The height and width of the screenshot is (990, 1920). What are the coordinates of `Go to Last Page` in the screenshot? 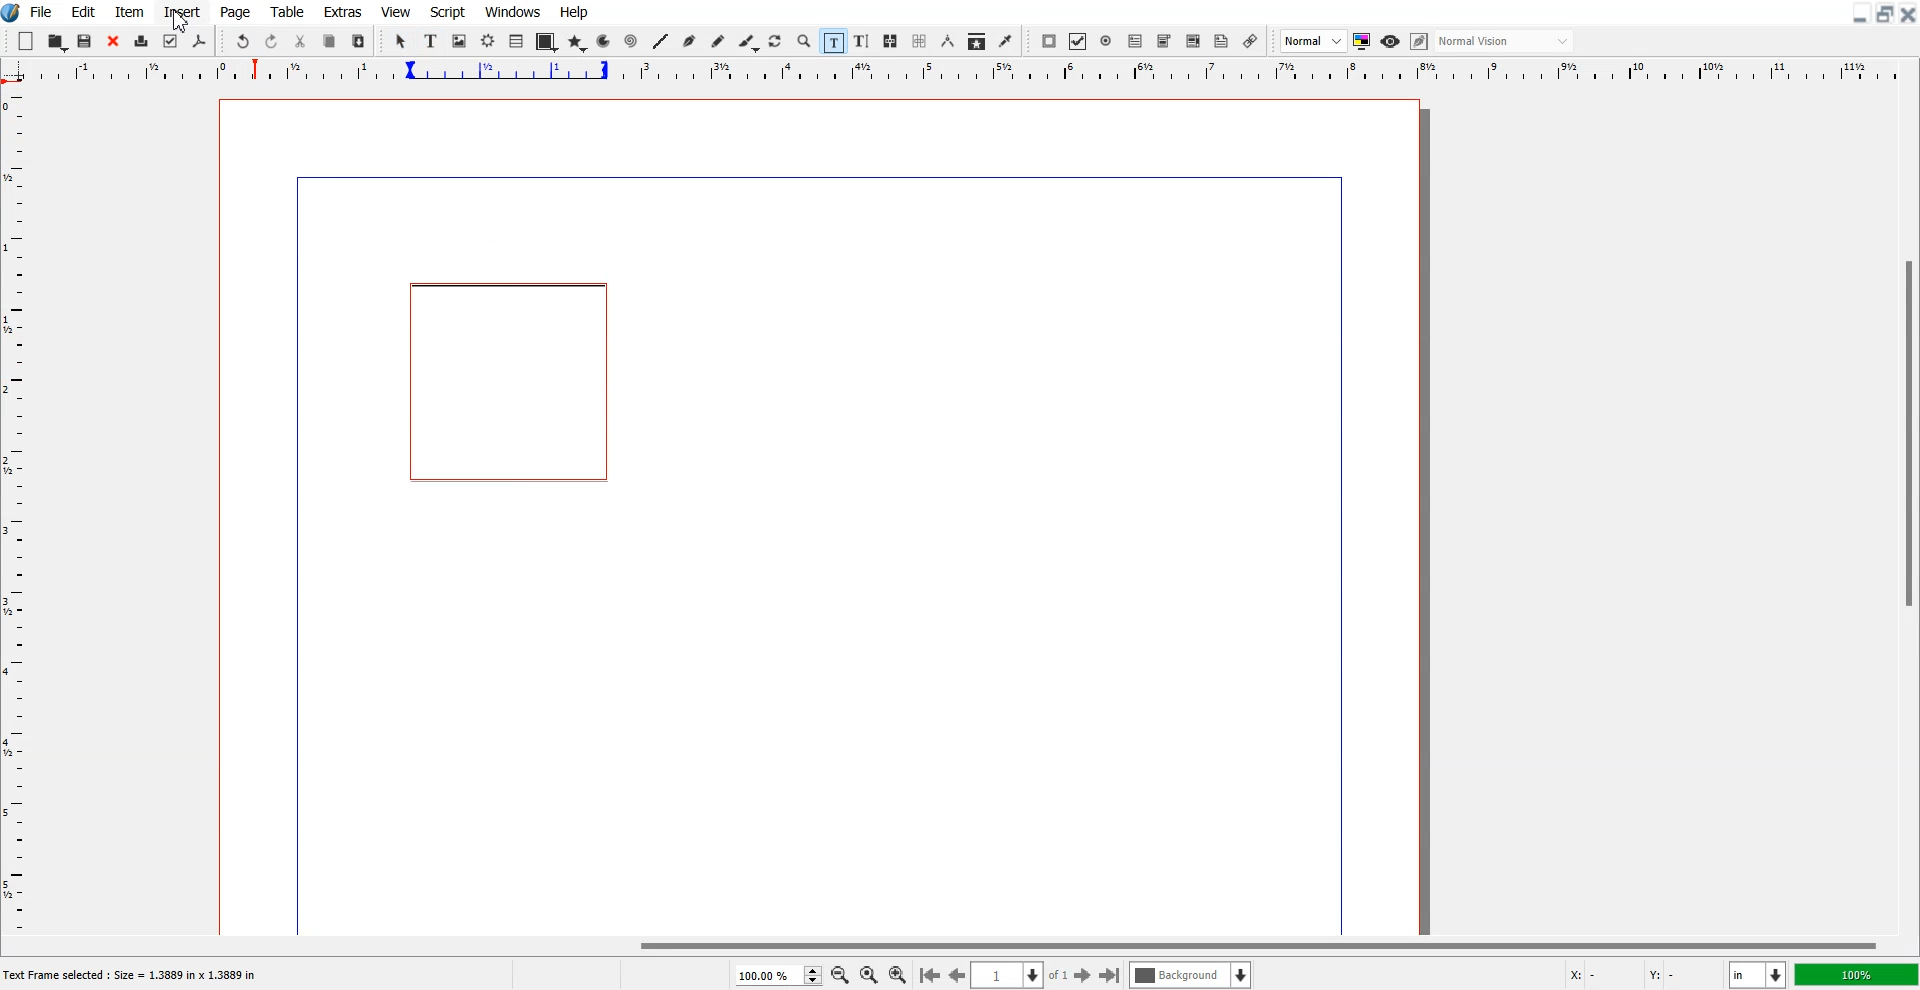 It's located at (1110, 976).